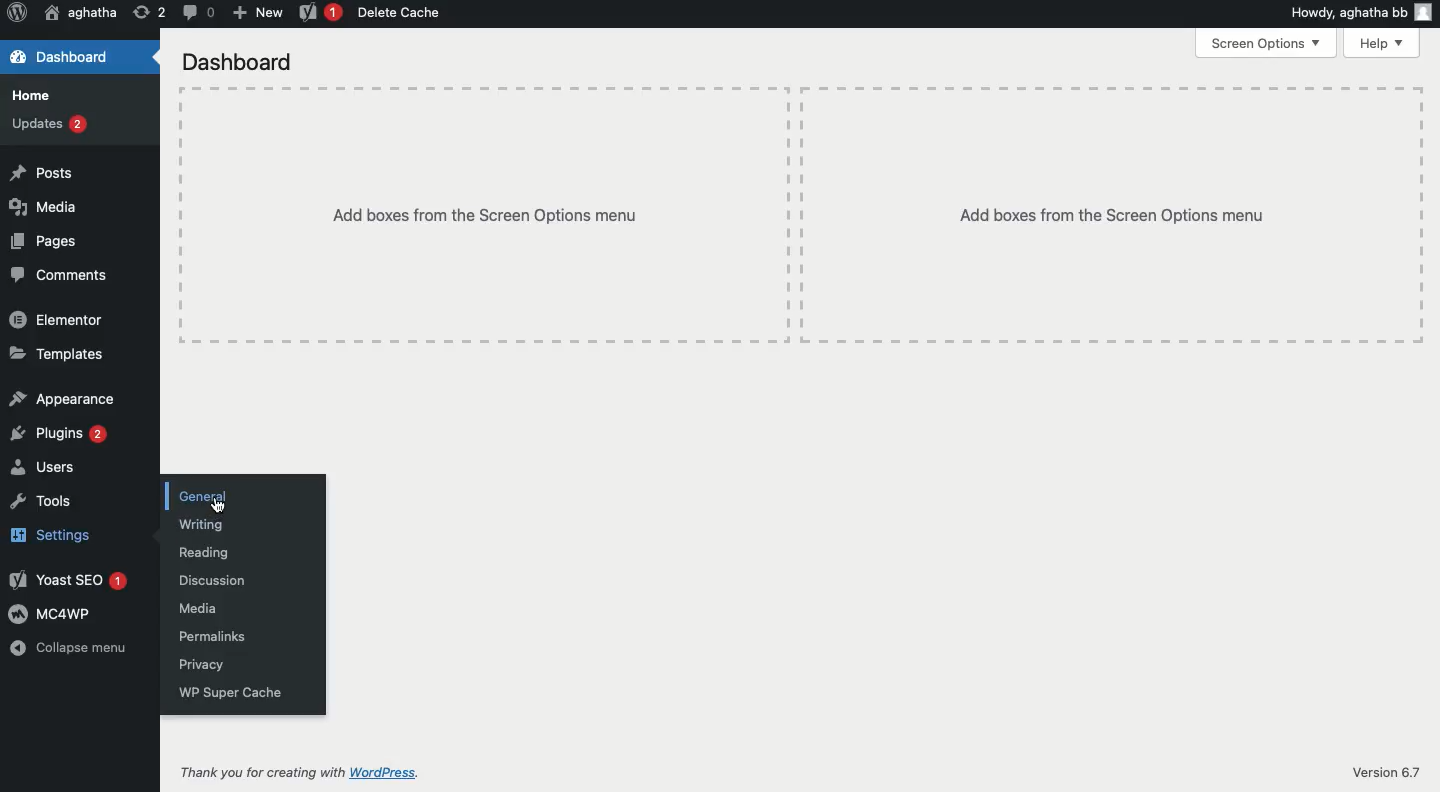 The width and height of the screenshot is (1440, 792). I want to click on Screen options, so click(1266, 45).